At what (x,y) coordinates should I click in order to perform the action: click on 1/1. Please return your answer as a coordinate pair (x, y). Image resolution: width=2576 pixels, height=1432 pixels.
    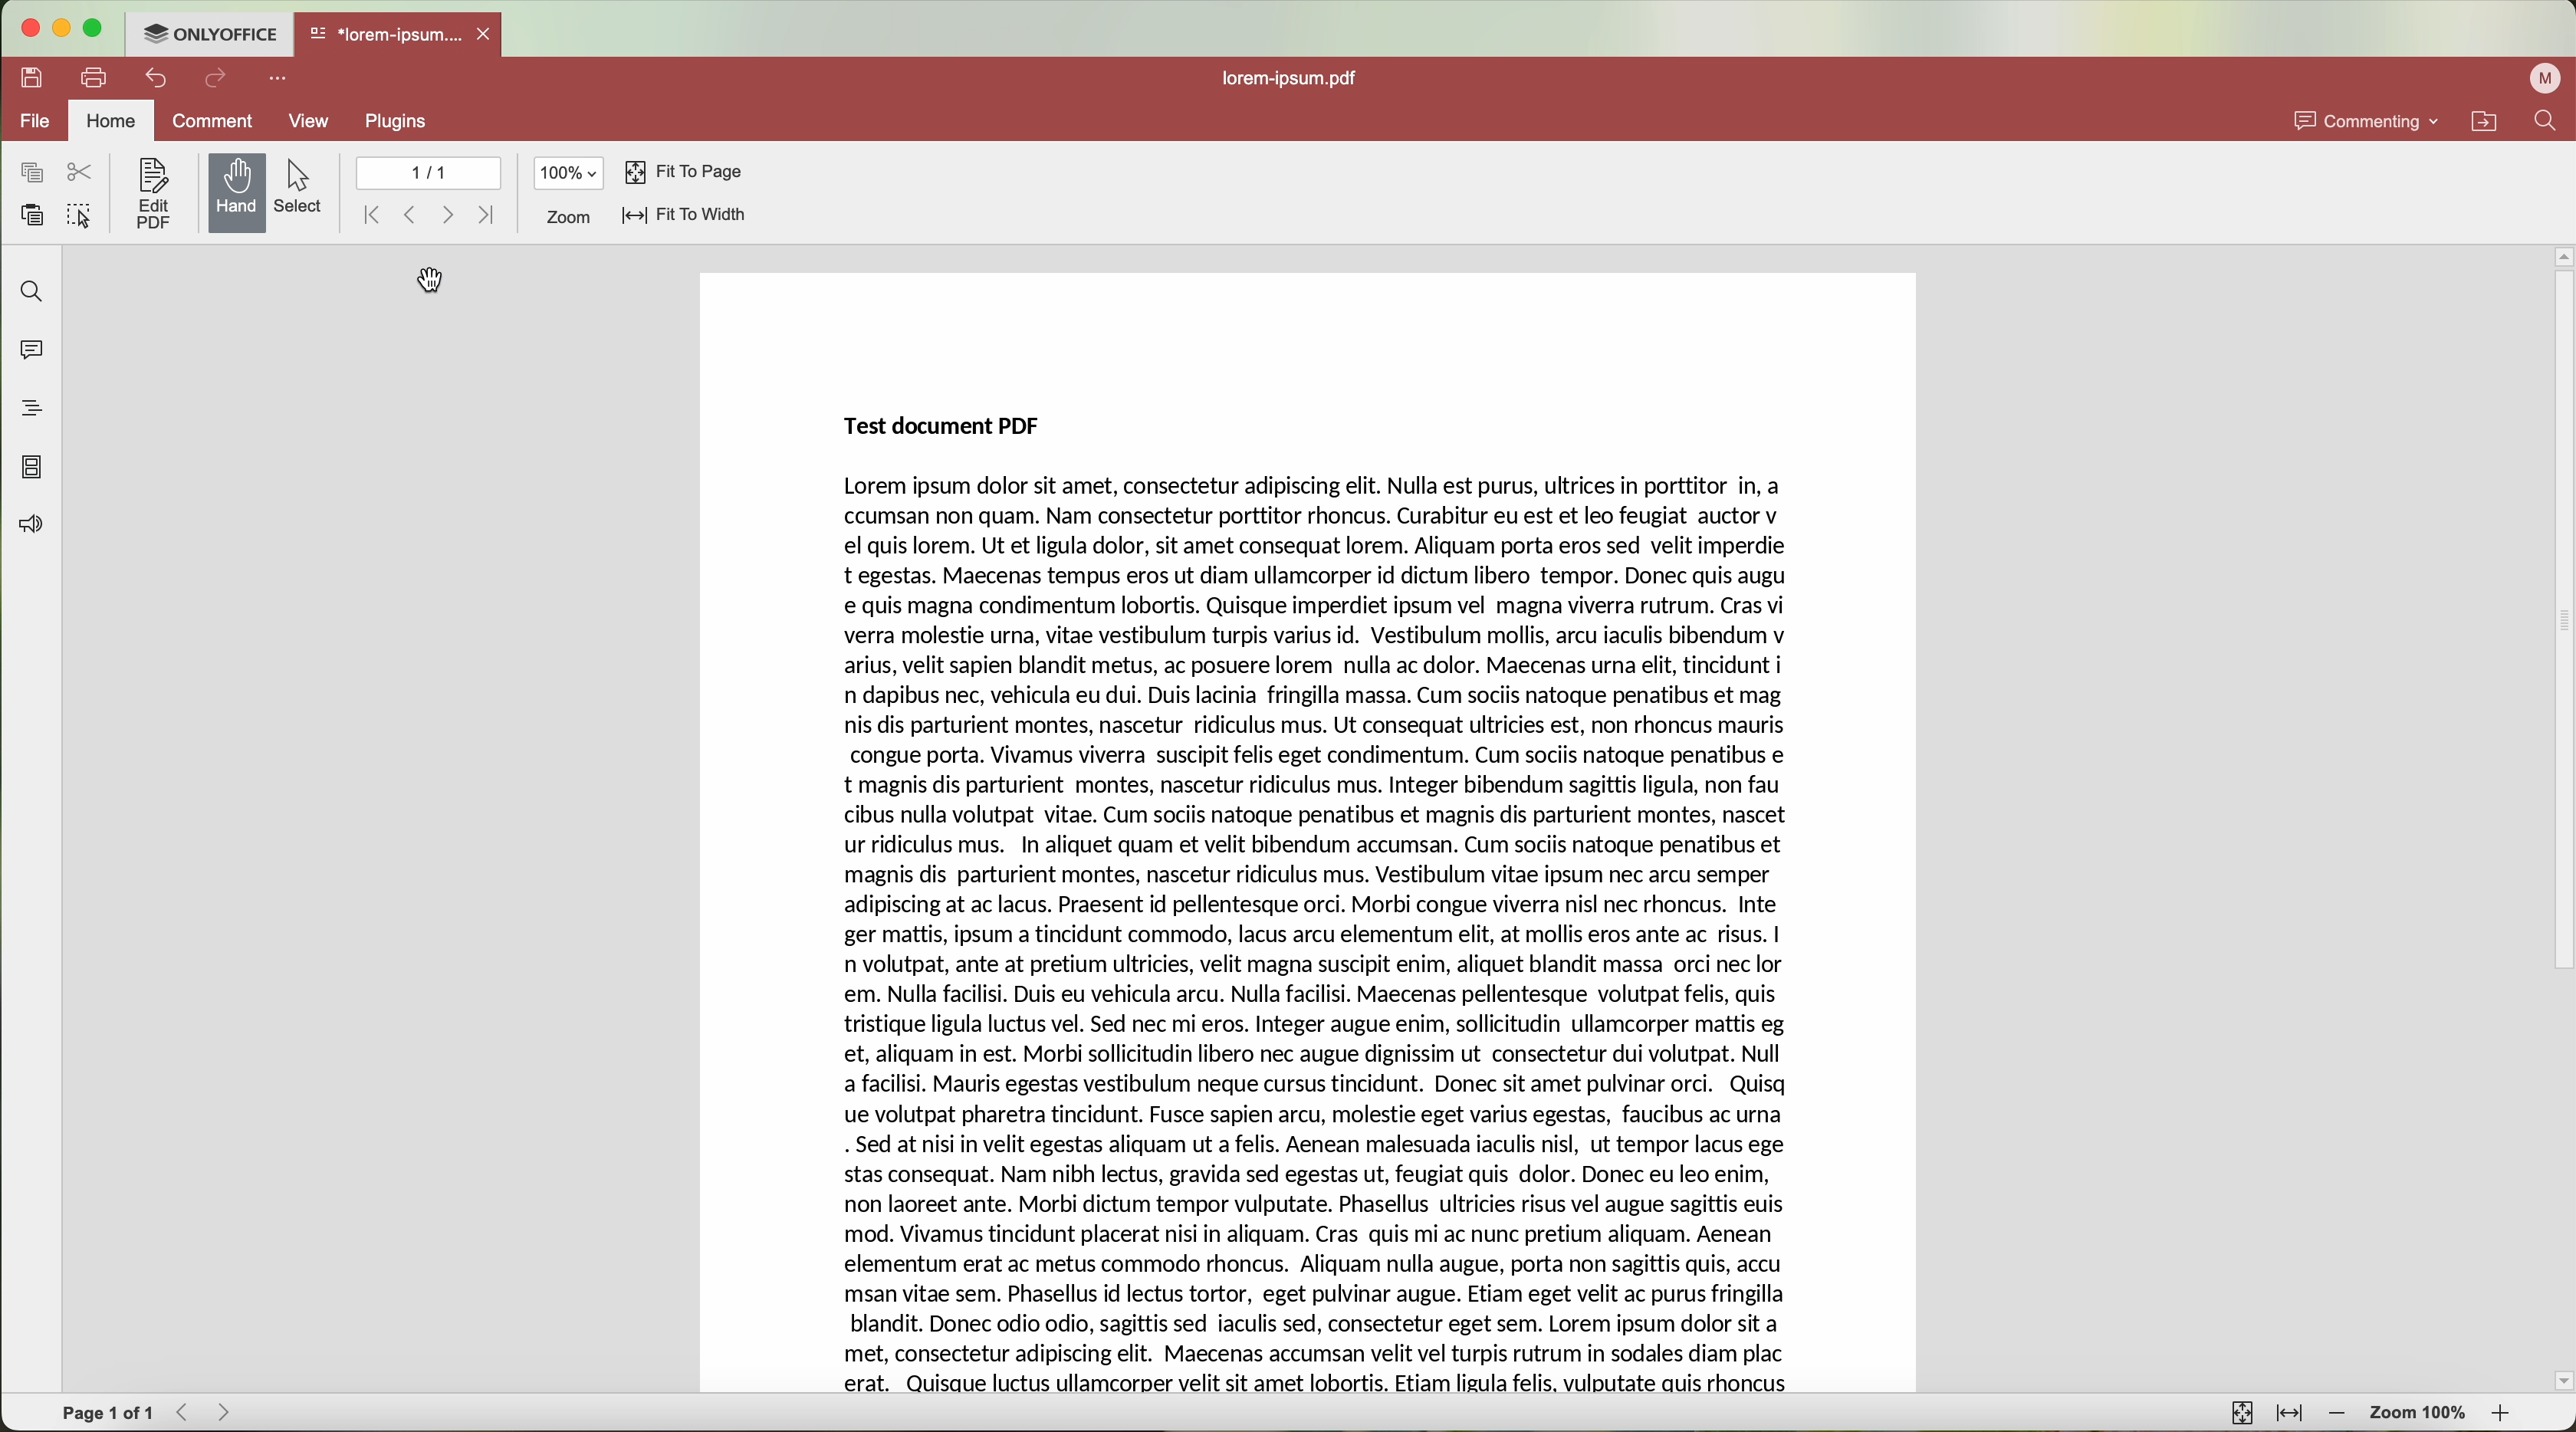
    Looking at the image, I should click on (426, 172).